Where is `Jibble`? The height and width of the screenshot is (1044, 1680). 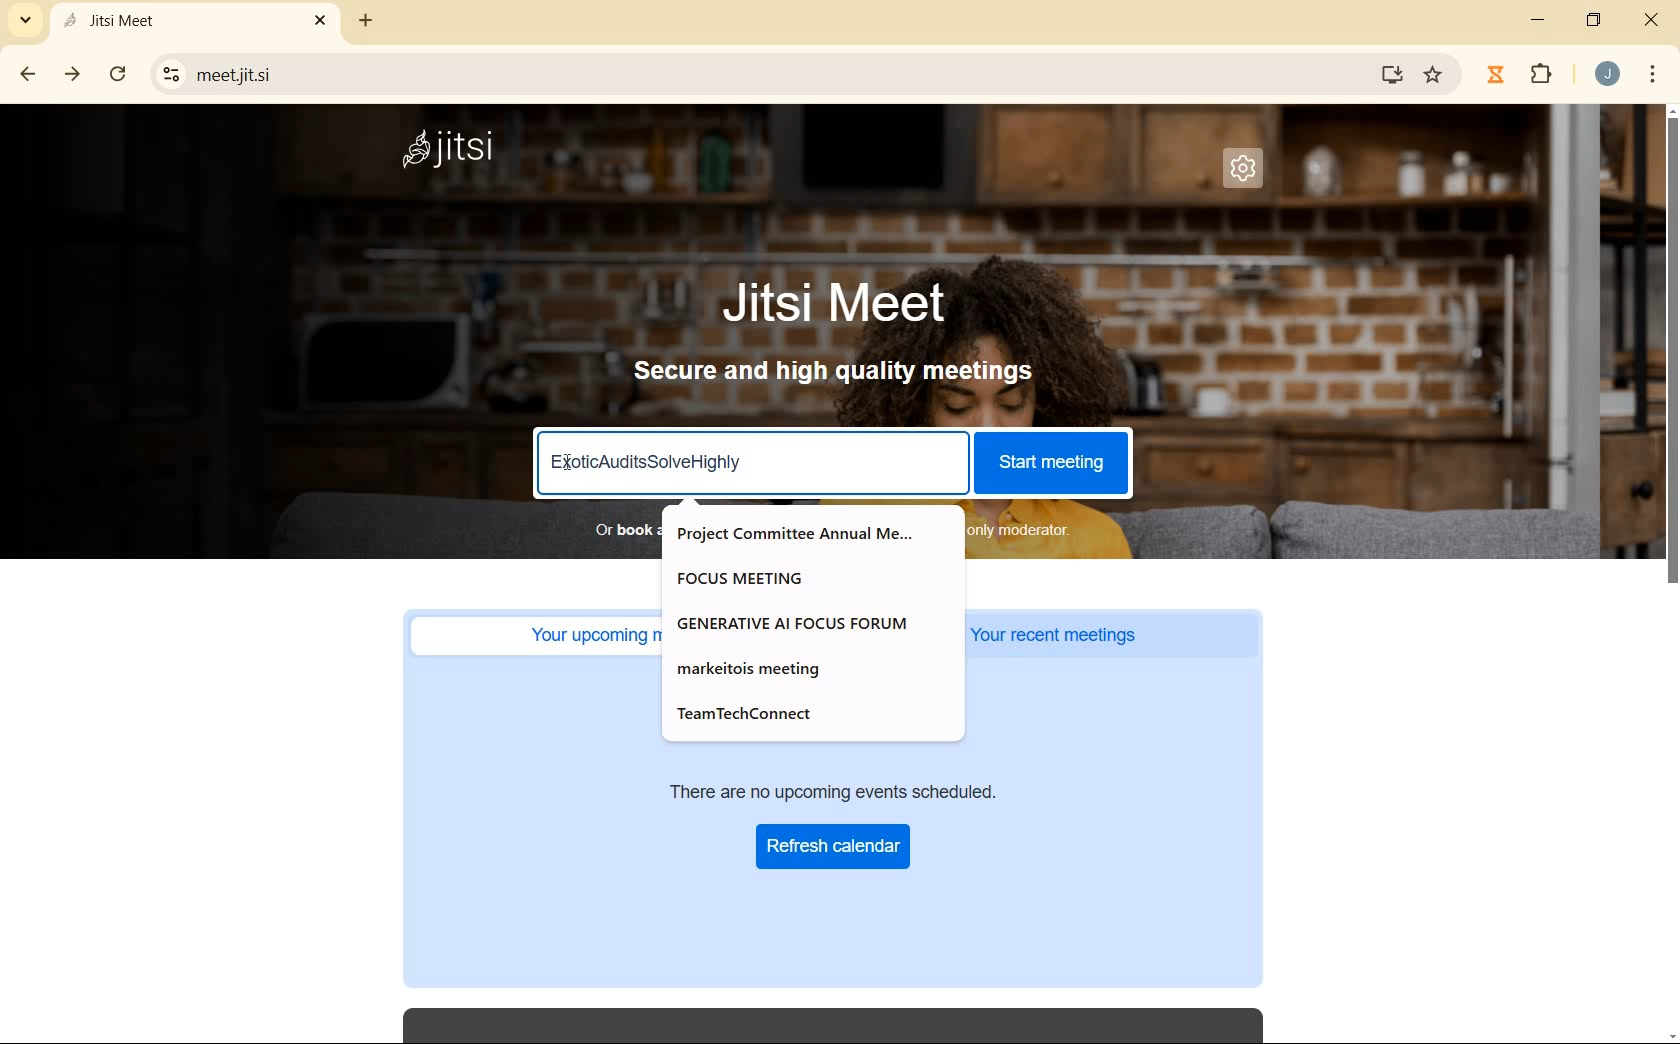 Jibble is located at coordinates (1495, 75).